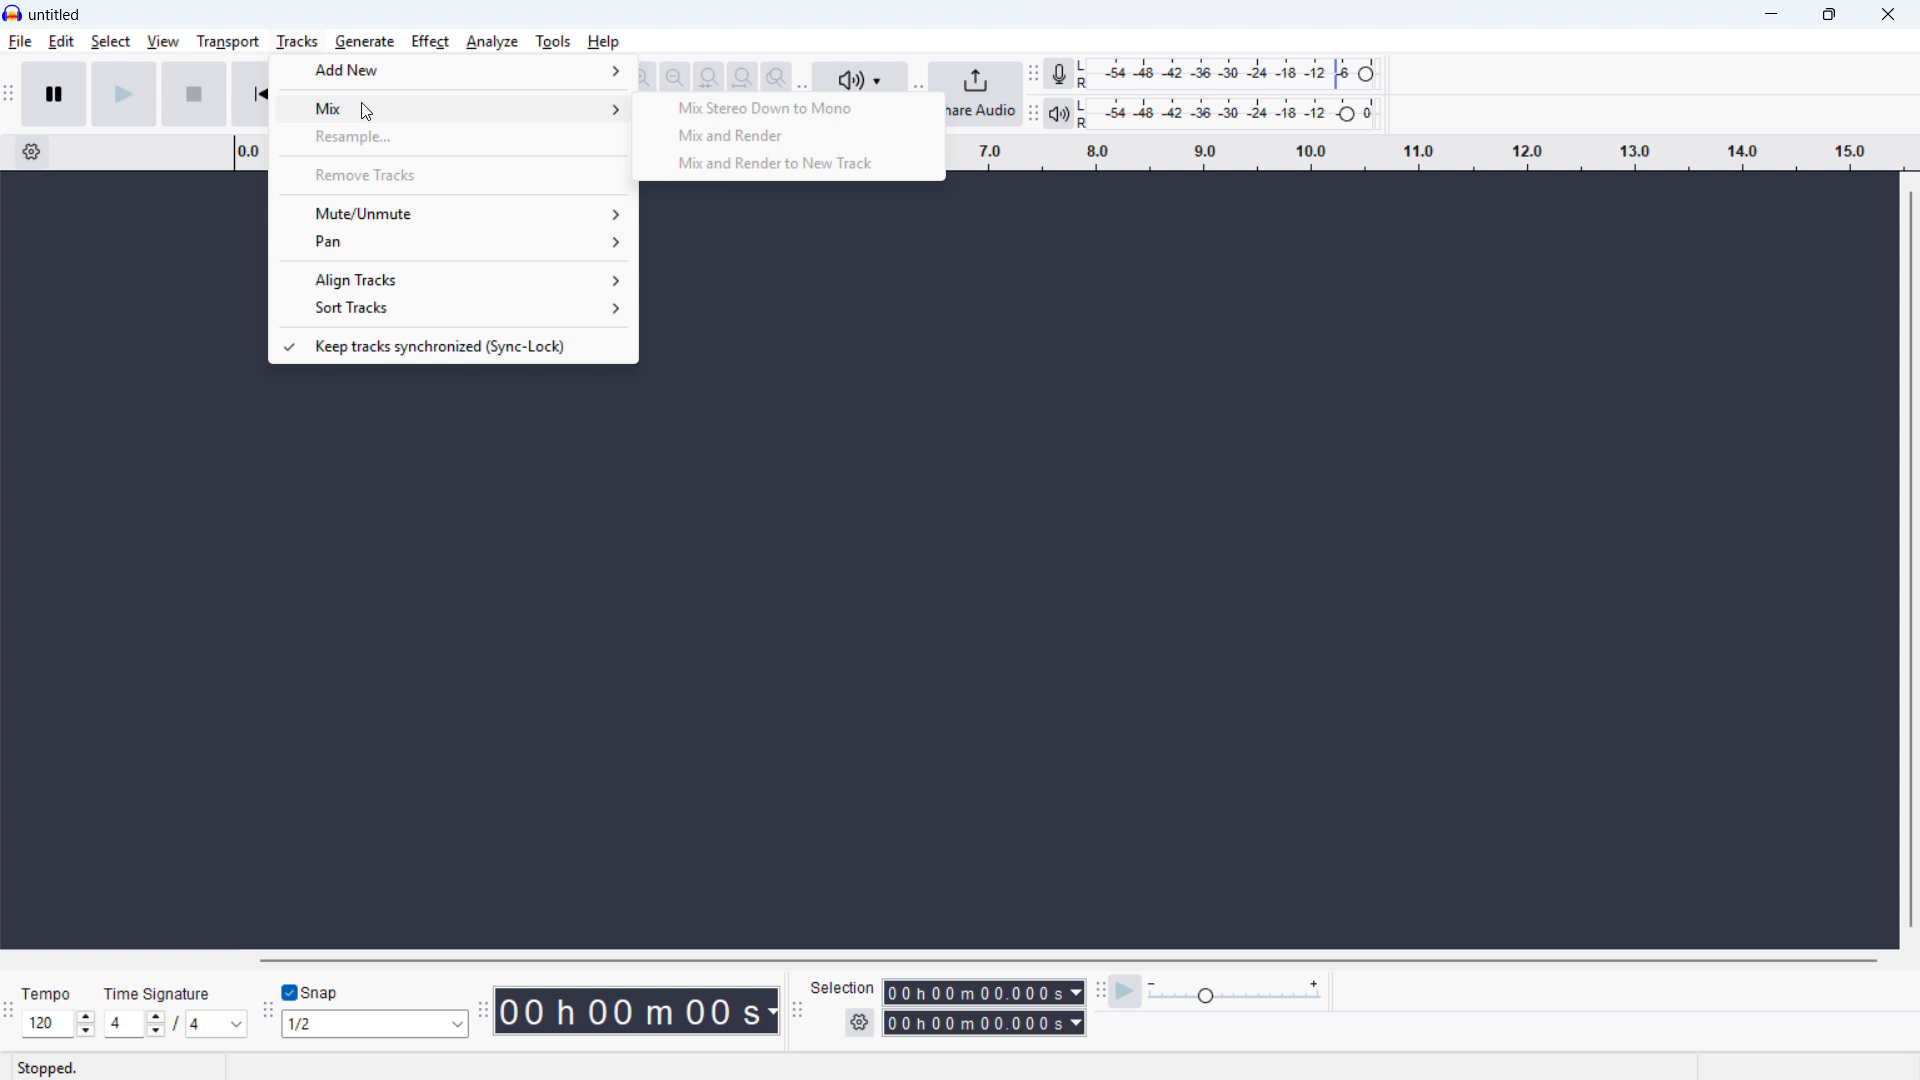 The width and height of the screenshot is (1920, 1080). What do you see at coordinates (366, 112) in the screenshot?
I see `cursor` at bounding box center [366, 112].